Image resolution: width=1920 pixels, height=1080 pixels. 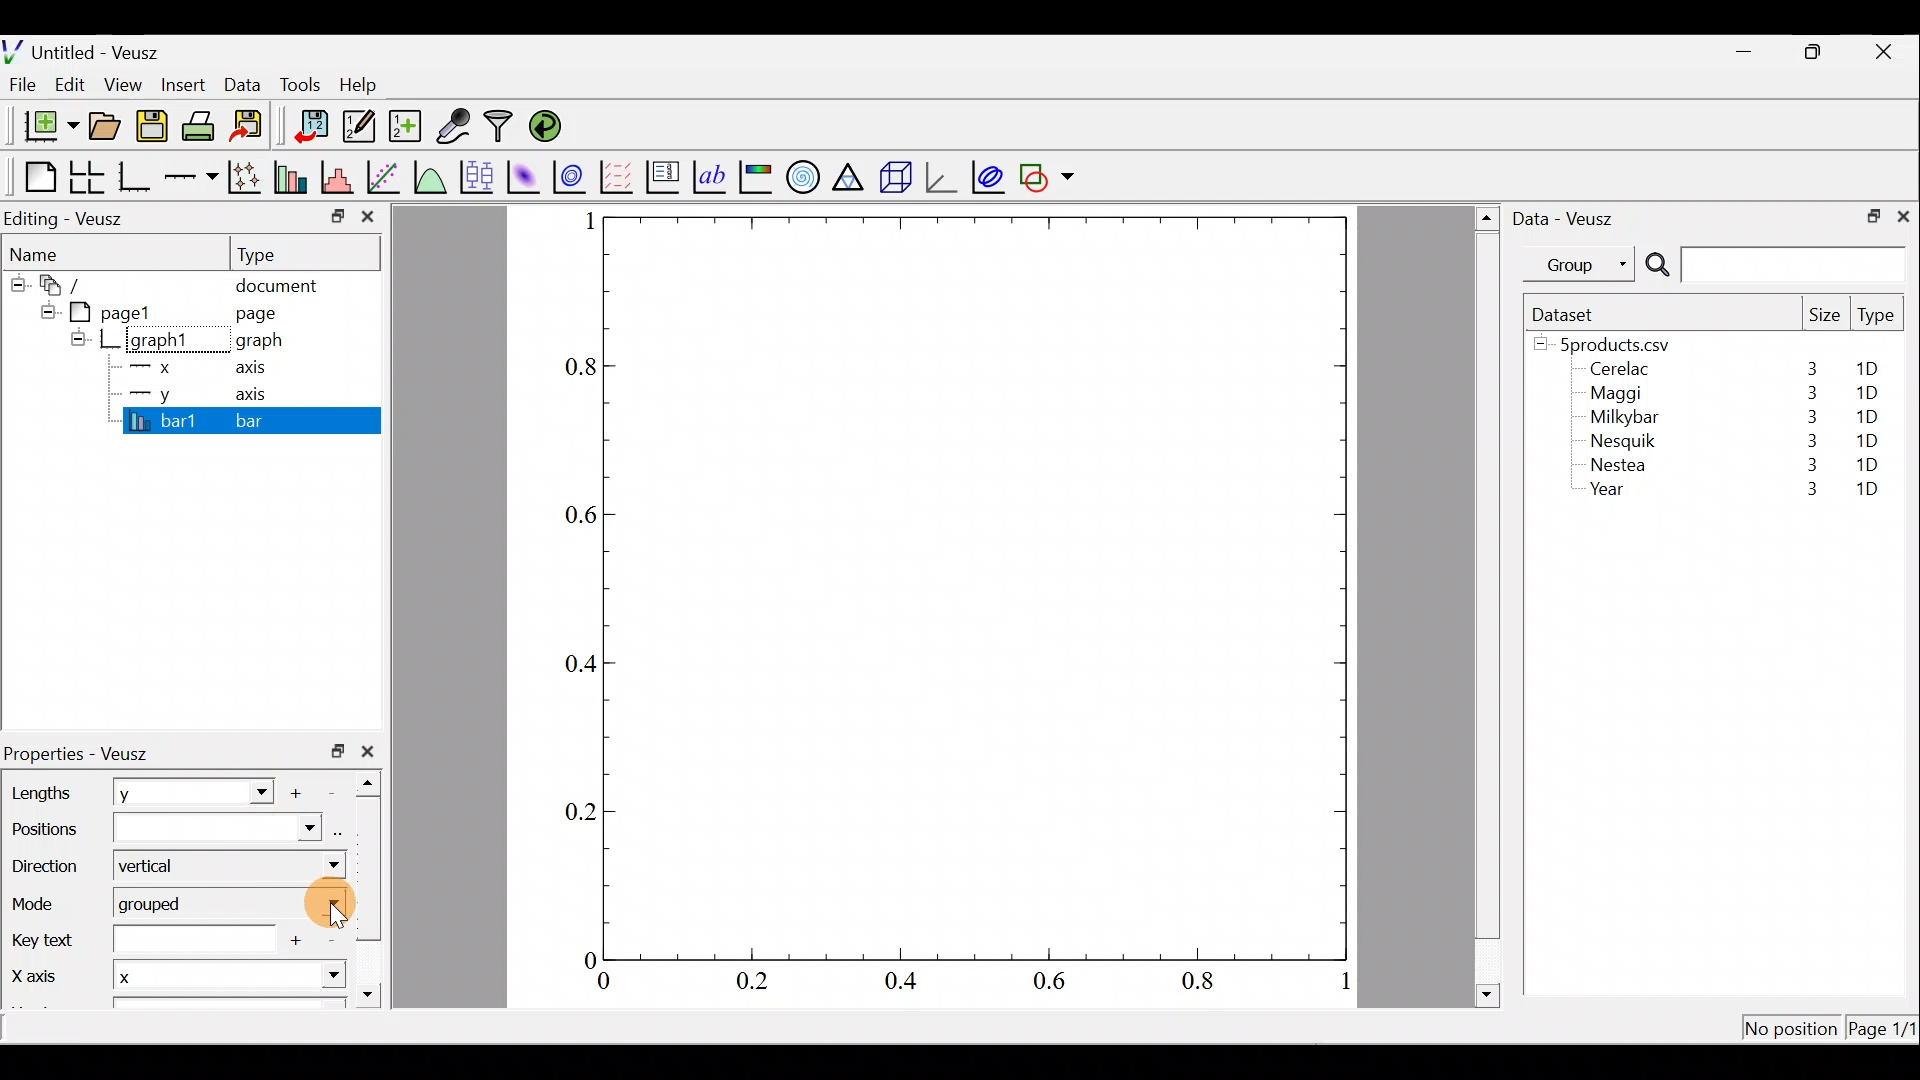 What do you see at coordinates (1488, 603) in the screenshot?
I see `scroll bar` at bounding box center [1488, 603].